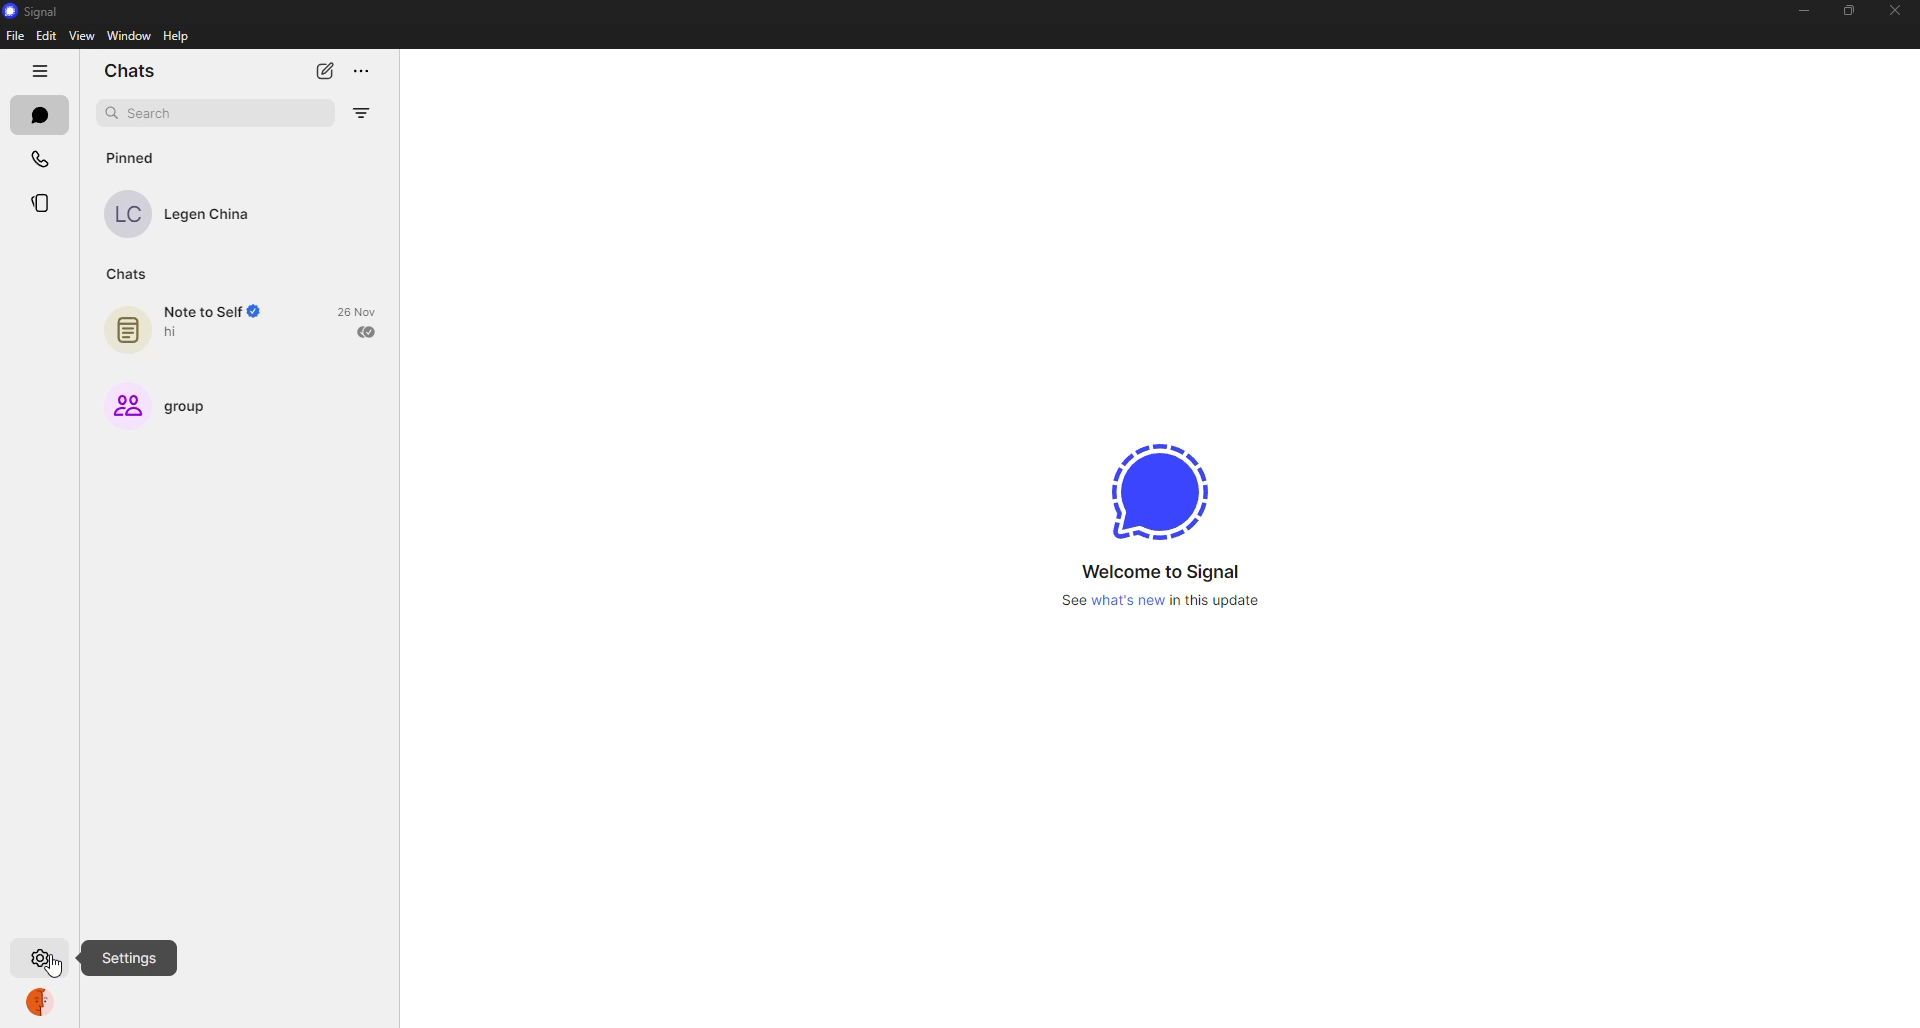 The image size is (1920, 1028). I want to click on minimize, so click(1806, 10).